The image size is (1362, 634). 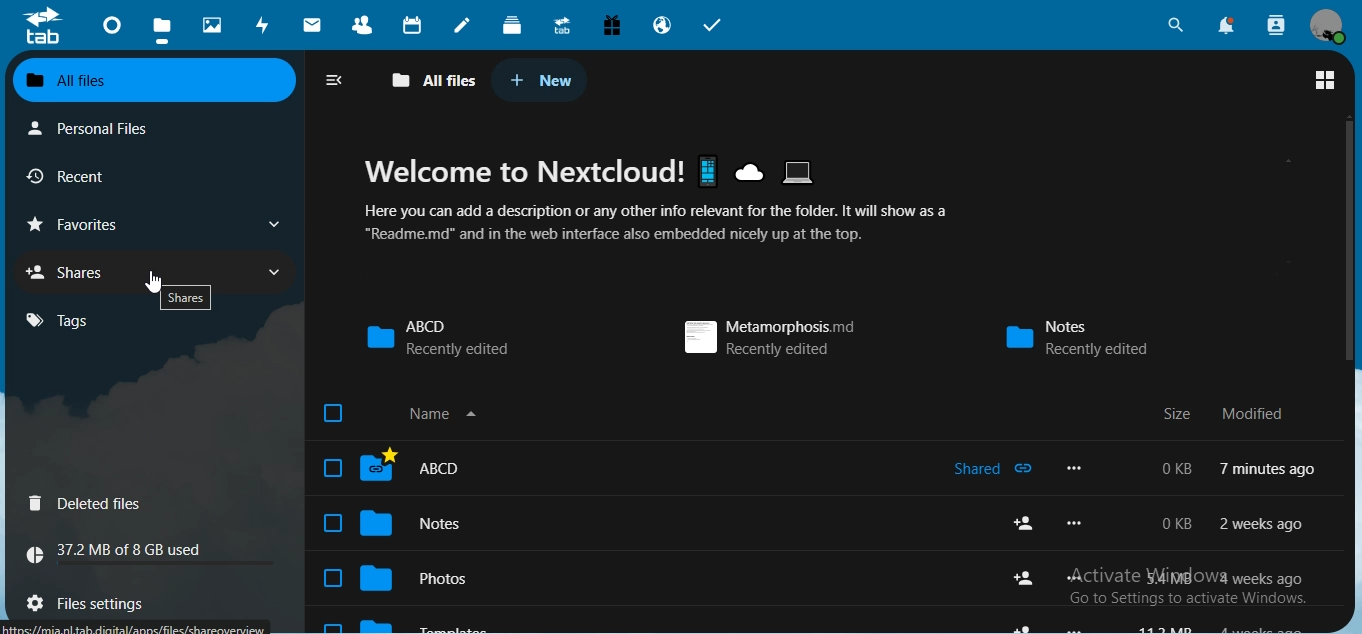 What do you see at coordinates (335, 80) in the screenshot?
I see `close navigation` at bounding box center [335, 80].